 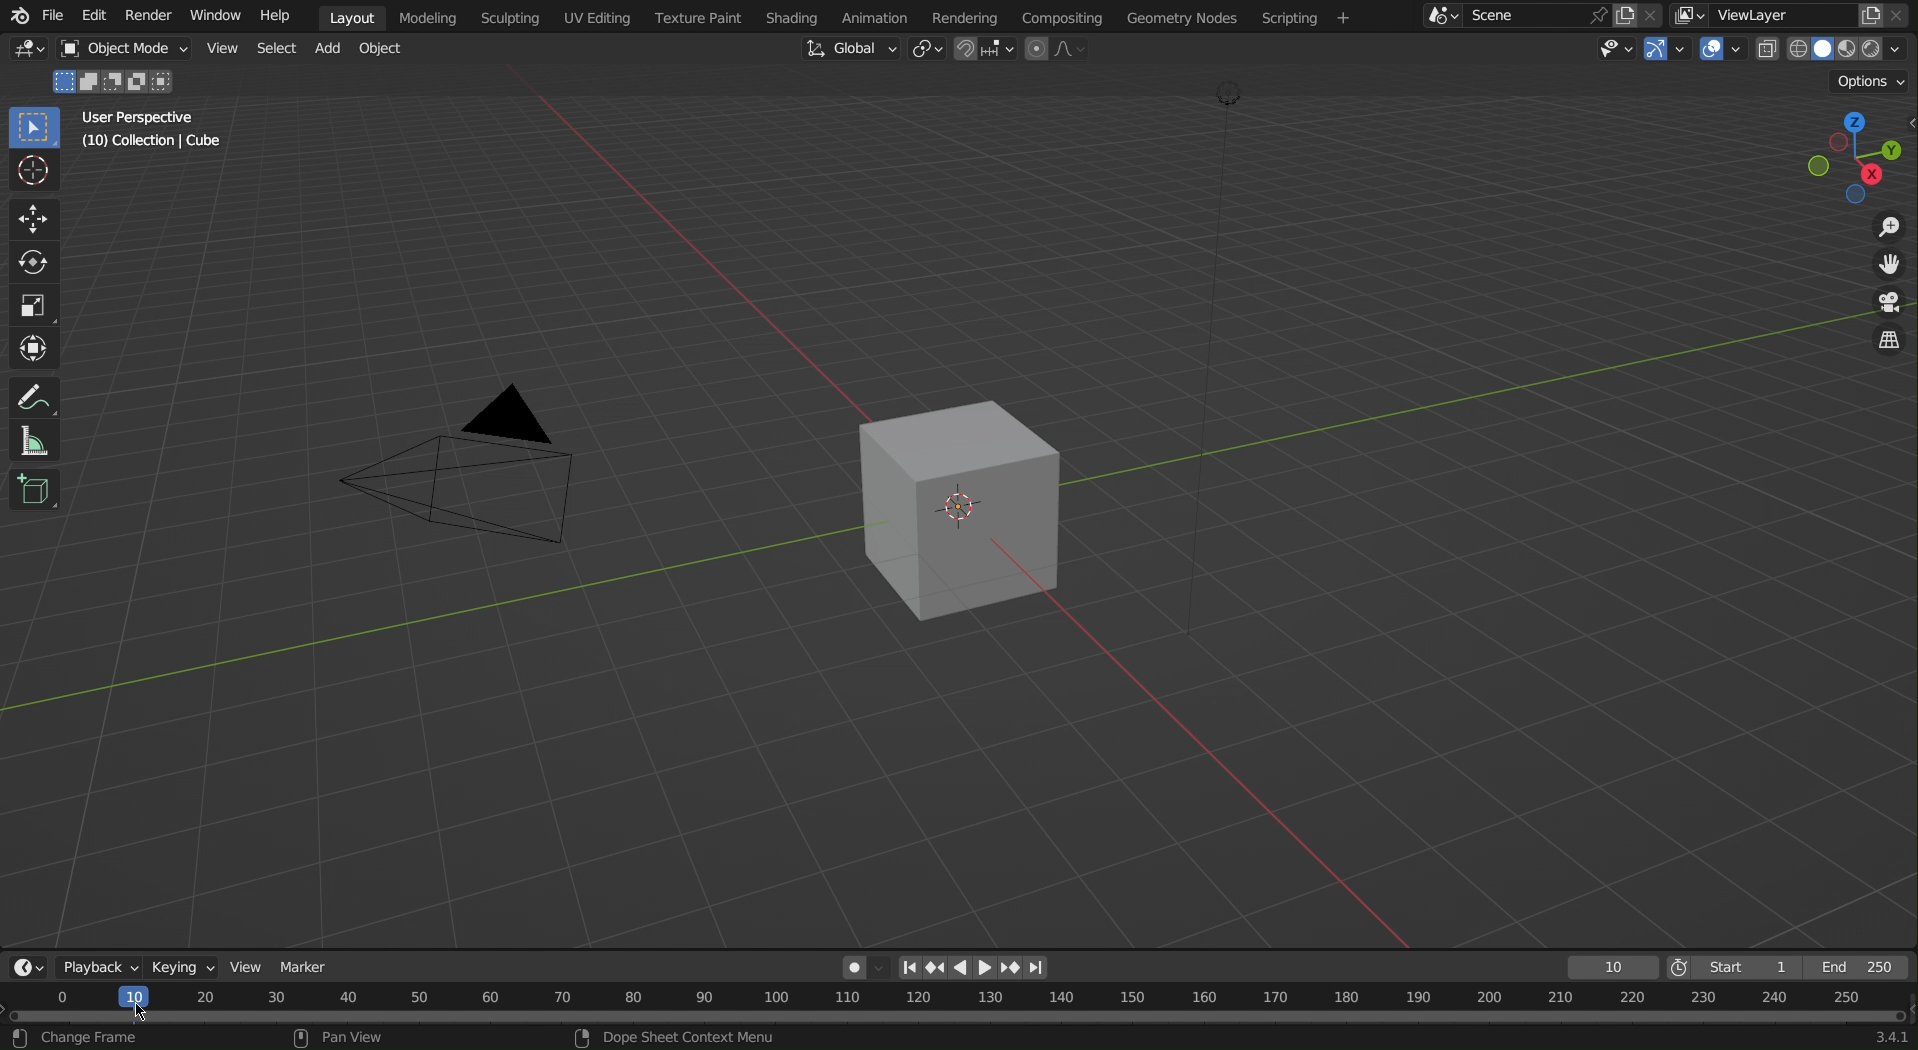 What do you see at coordinates (36, 126) in the screenshot?
I see `Select Box` at bounding box center [36, 126].